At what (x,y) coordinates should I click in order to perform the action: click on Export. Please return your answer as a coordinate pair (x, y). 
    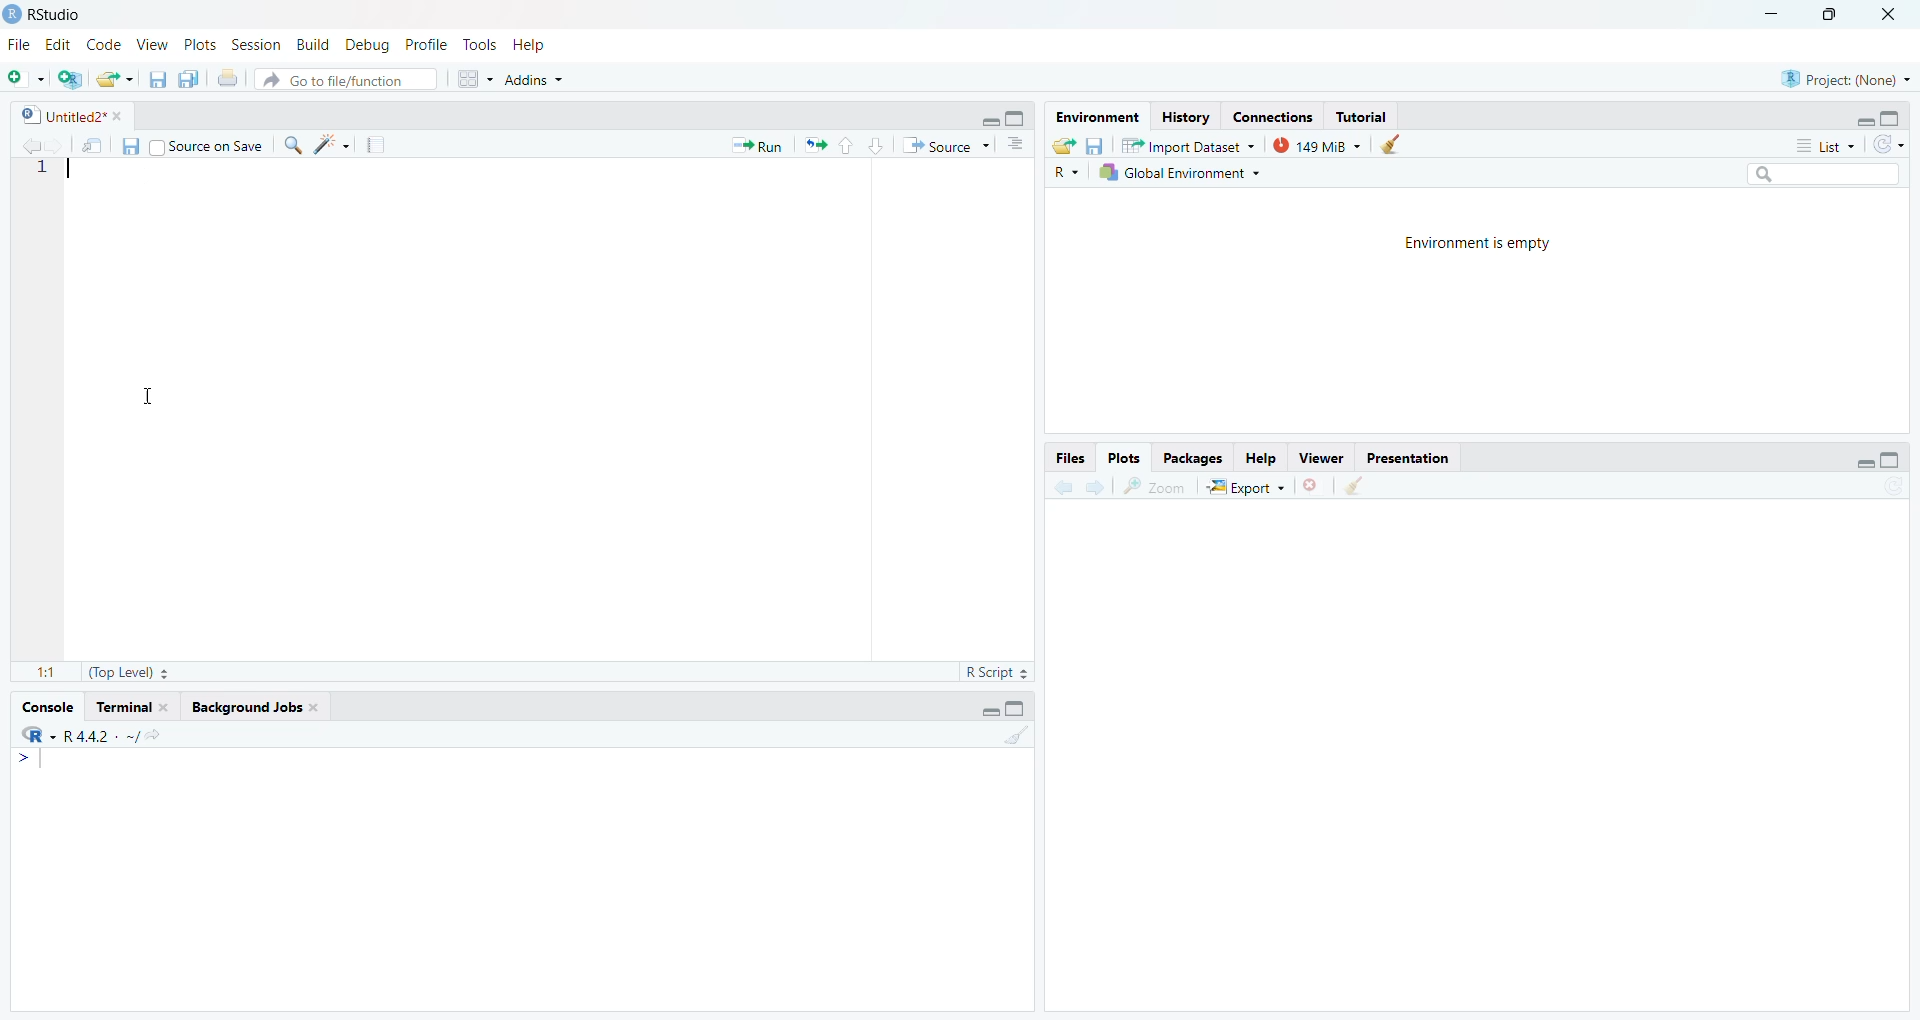
    Looking at the image, I should click on (1247, 484).